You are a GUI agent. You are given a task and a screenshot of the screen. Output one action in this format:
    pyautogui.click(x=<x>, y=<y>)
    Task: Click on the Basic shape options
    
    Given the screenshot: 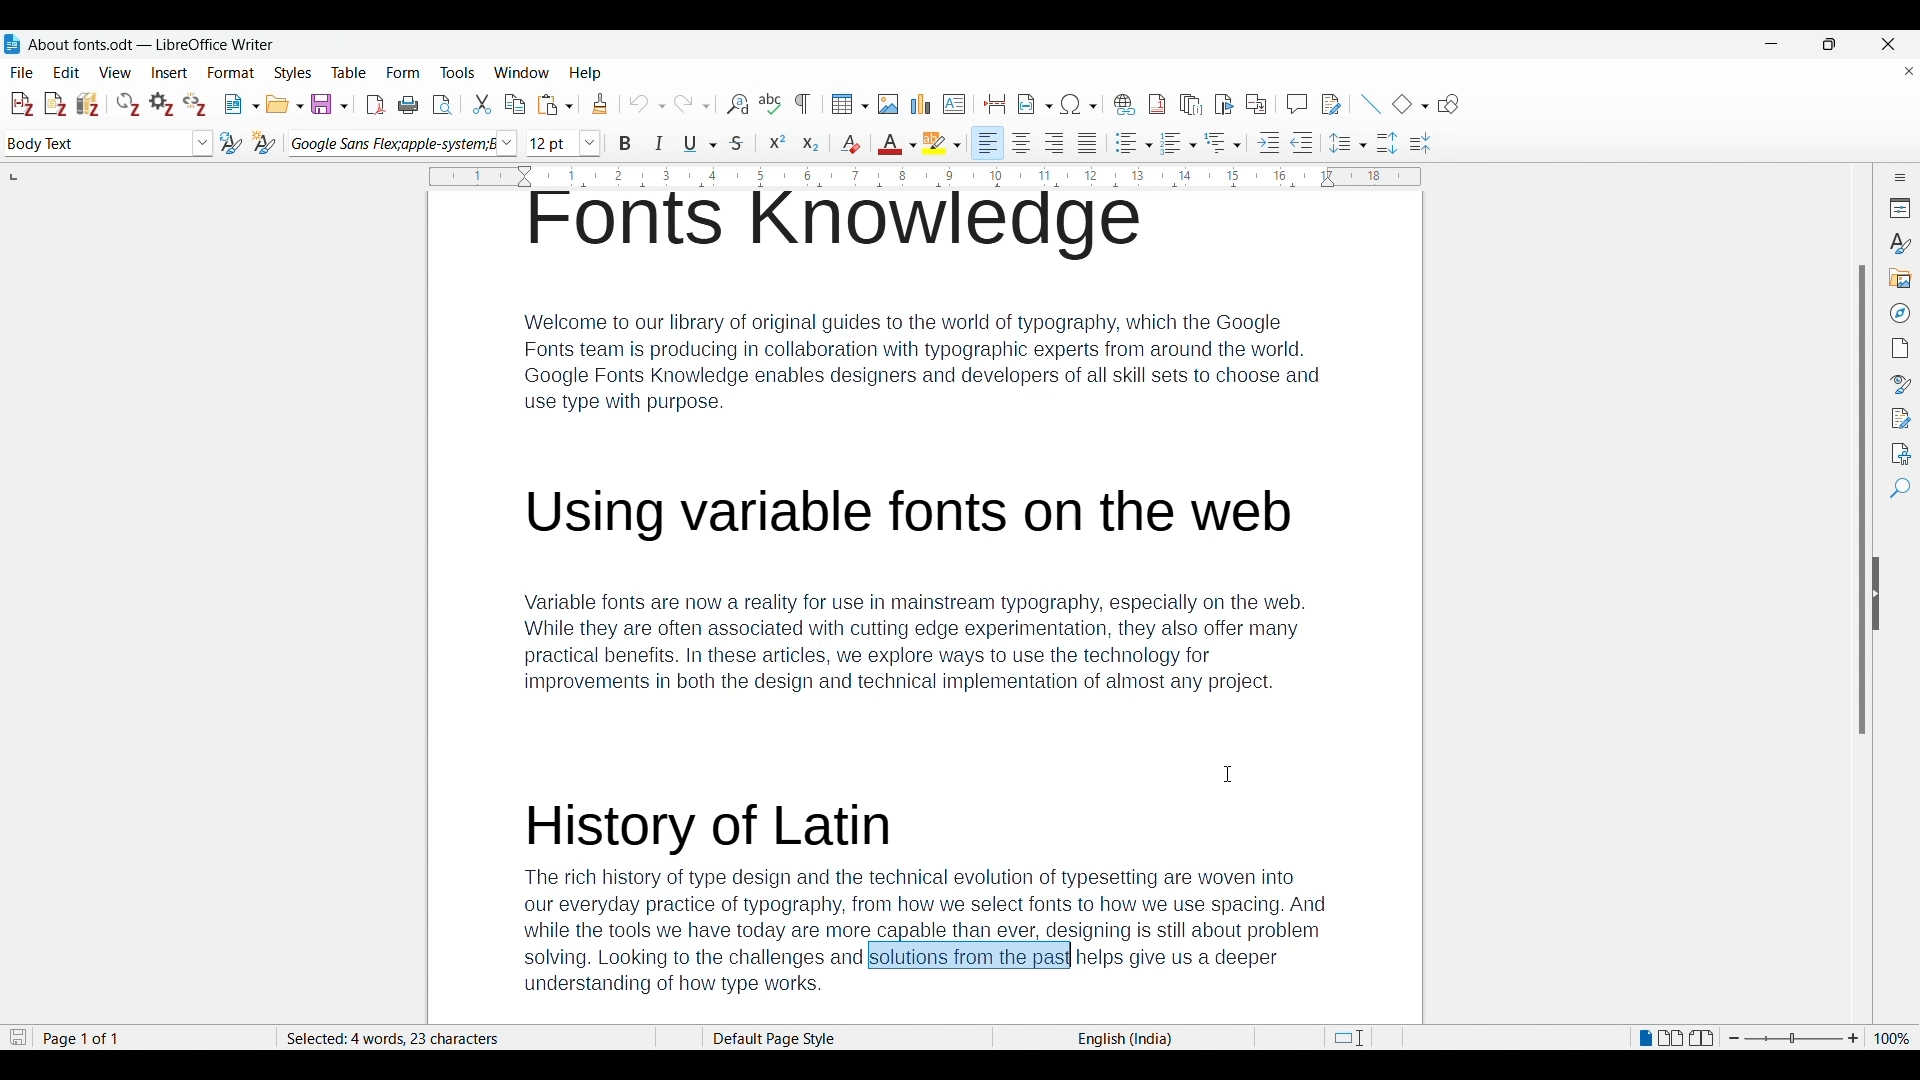 What is the action you would take?
    pyautogui.click(x=1410, y=104)
    